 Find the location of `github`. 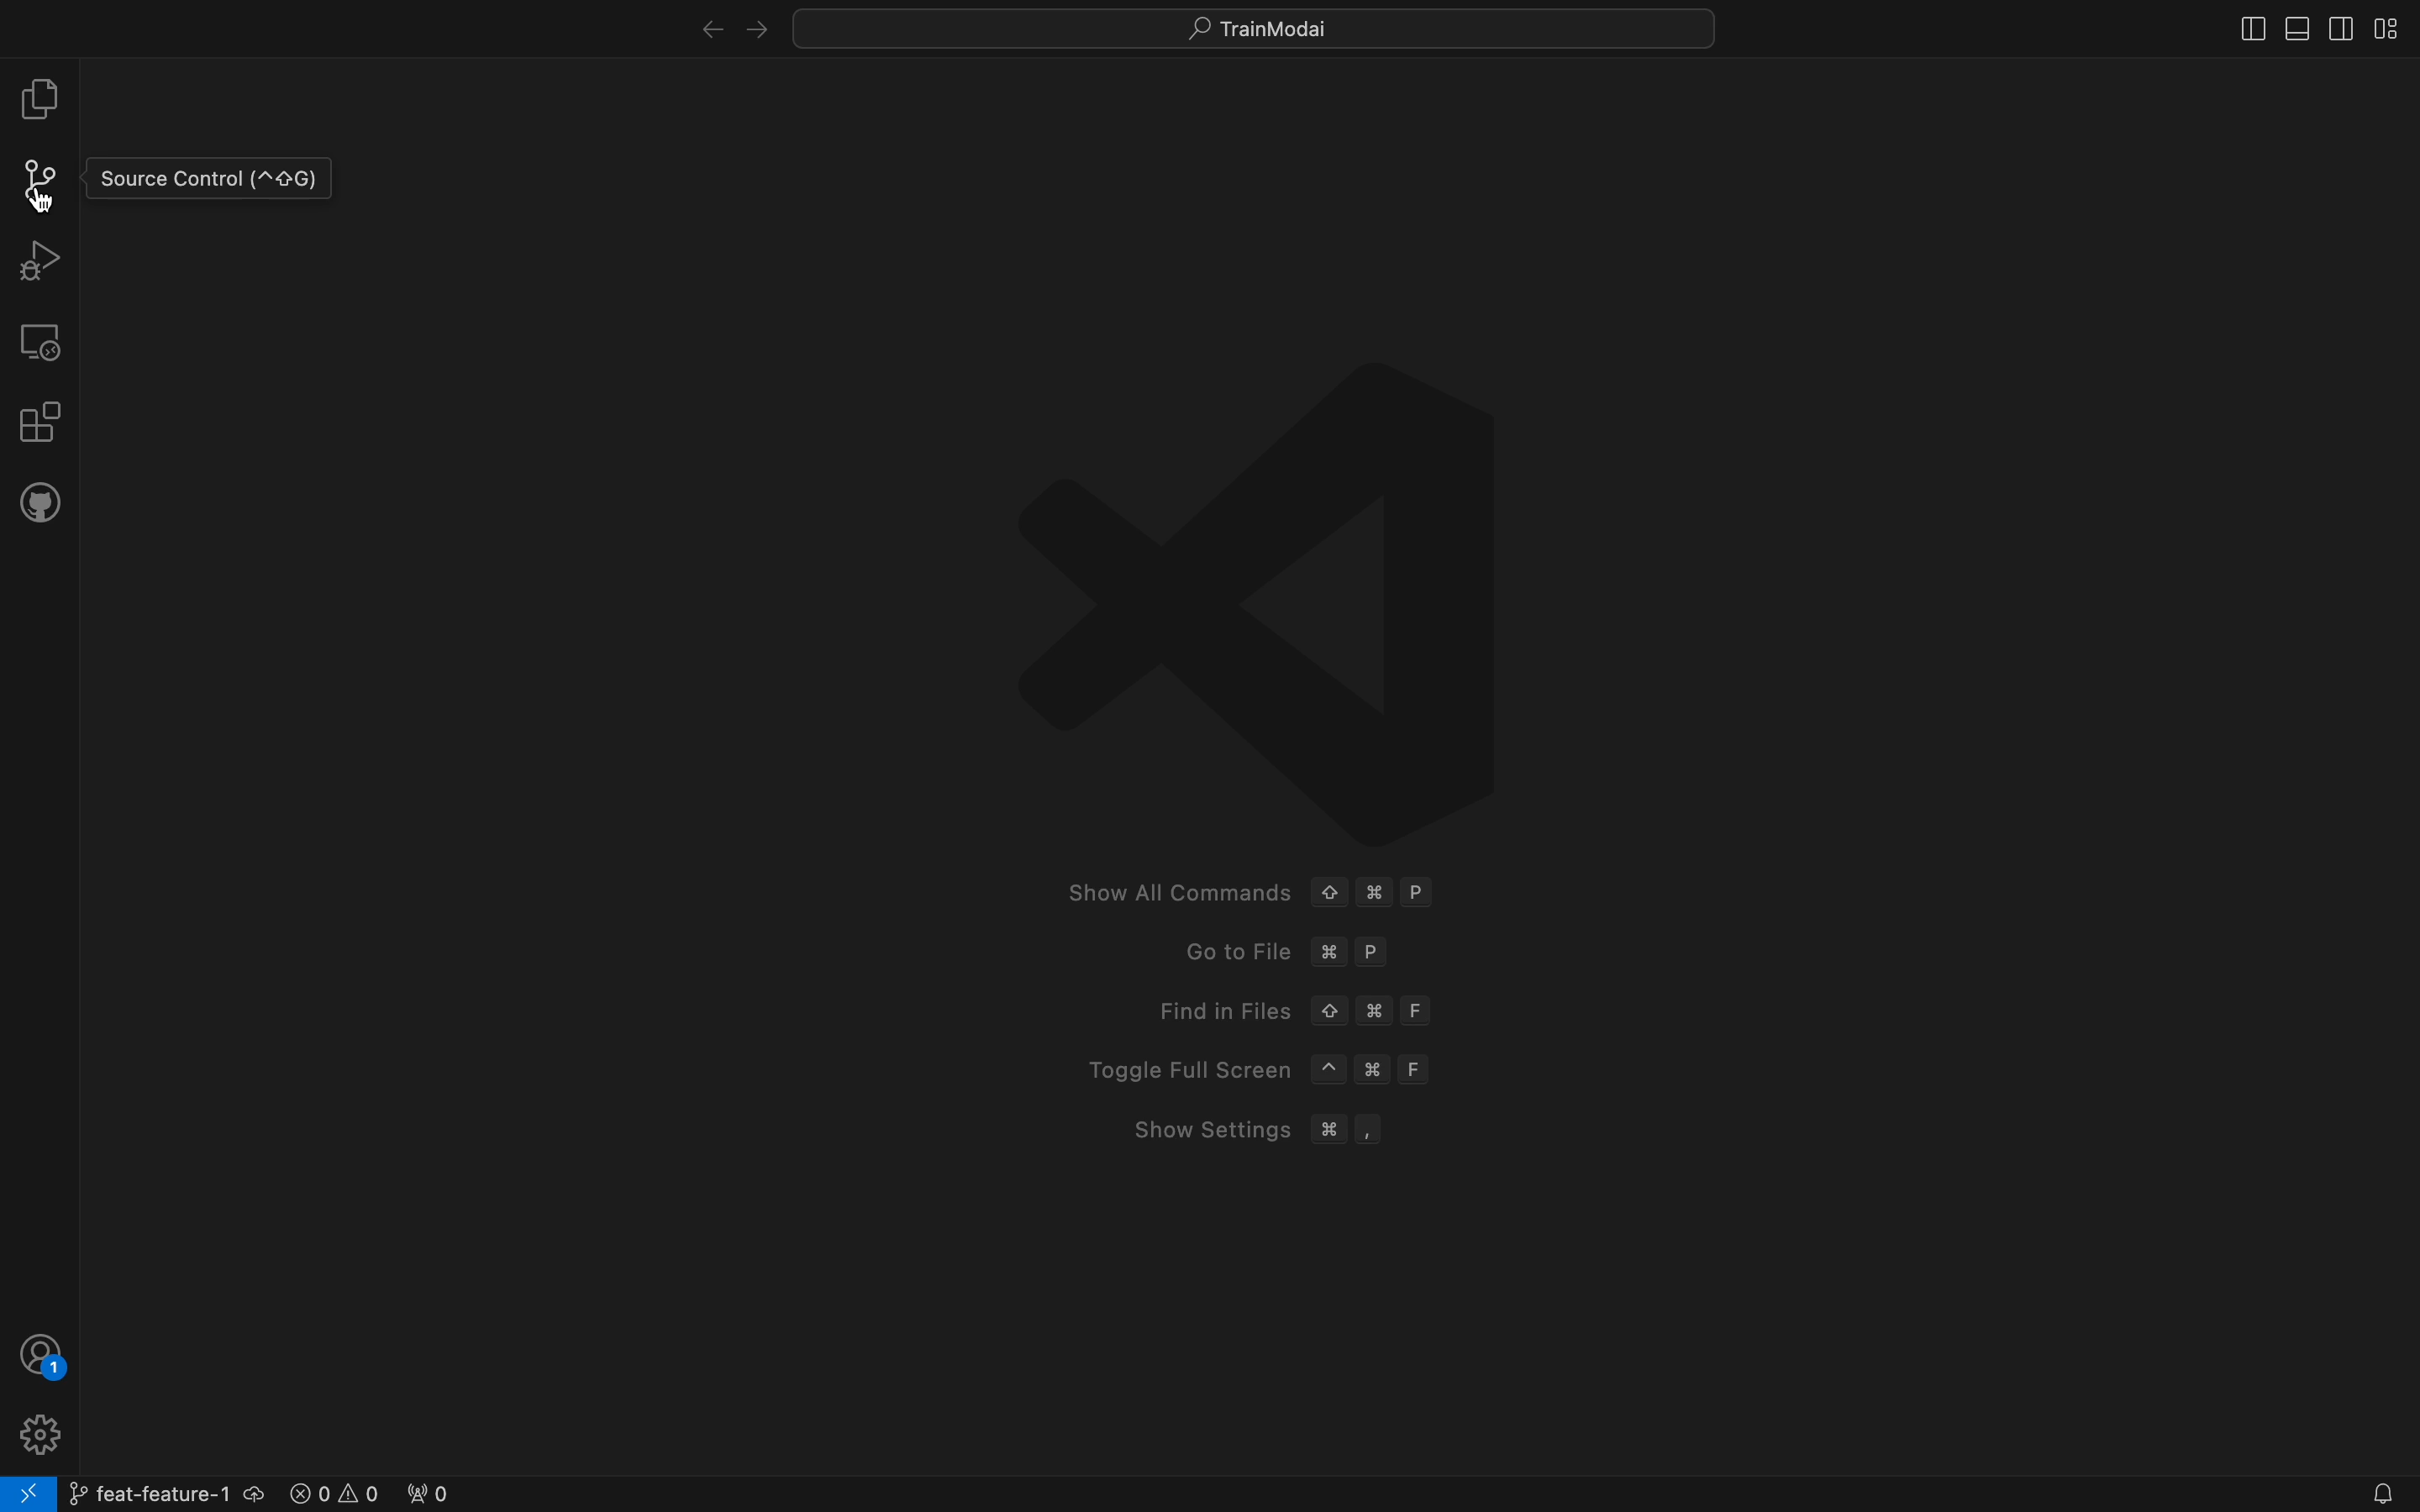

github is located at coordinates (40, 500).